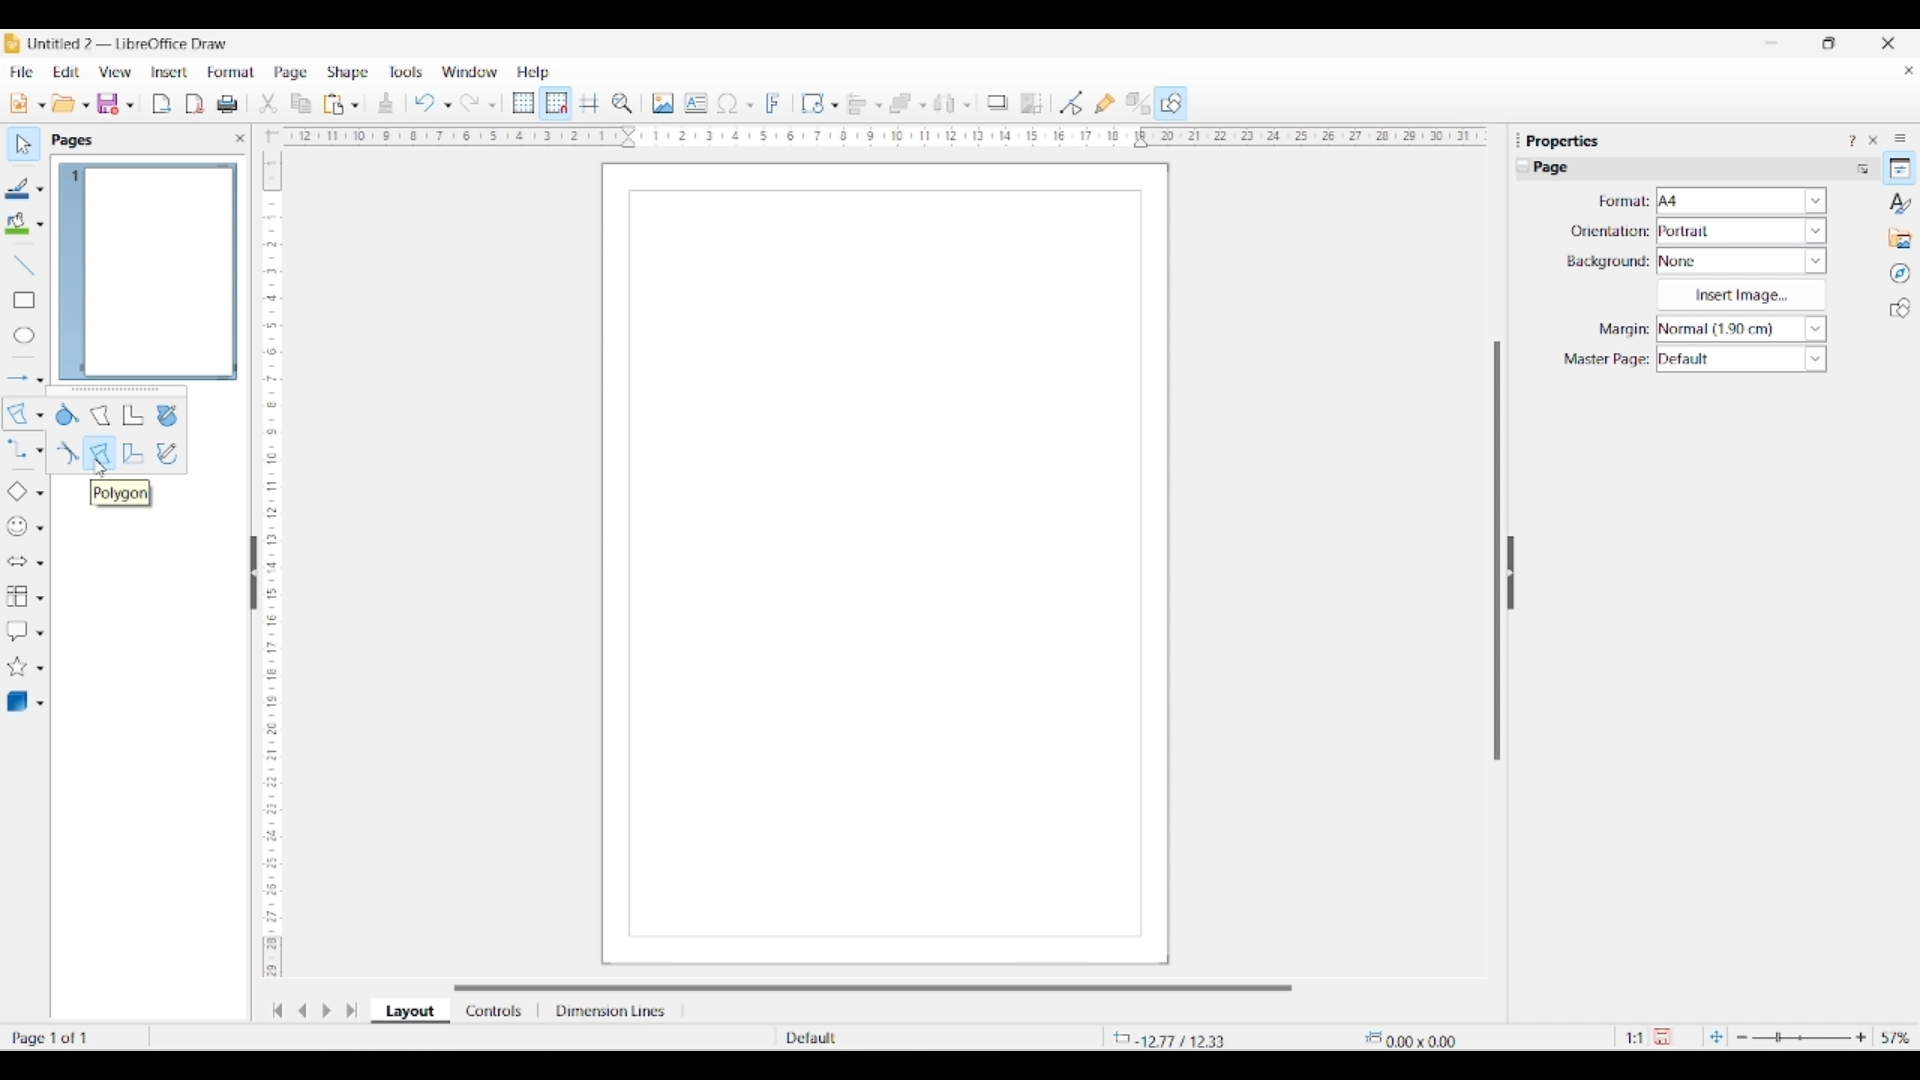 This screenshot has width=1920, height=1080. Describe the element at coordinates (1072, 104) in the screenshot. I see `Toggle point edit mode` at that location.